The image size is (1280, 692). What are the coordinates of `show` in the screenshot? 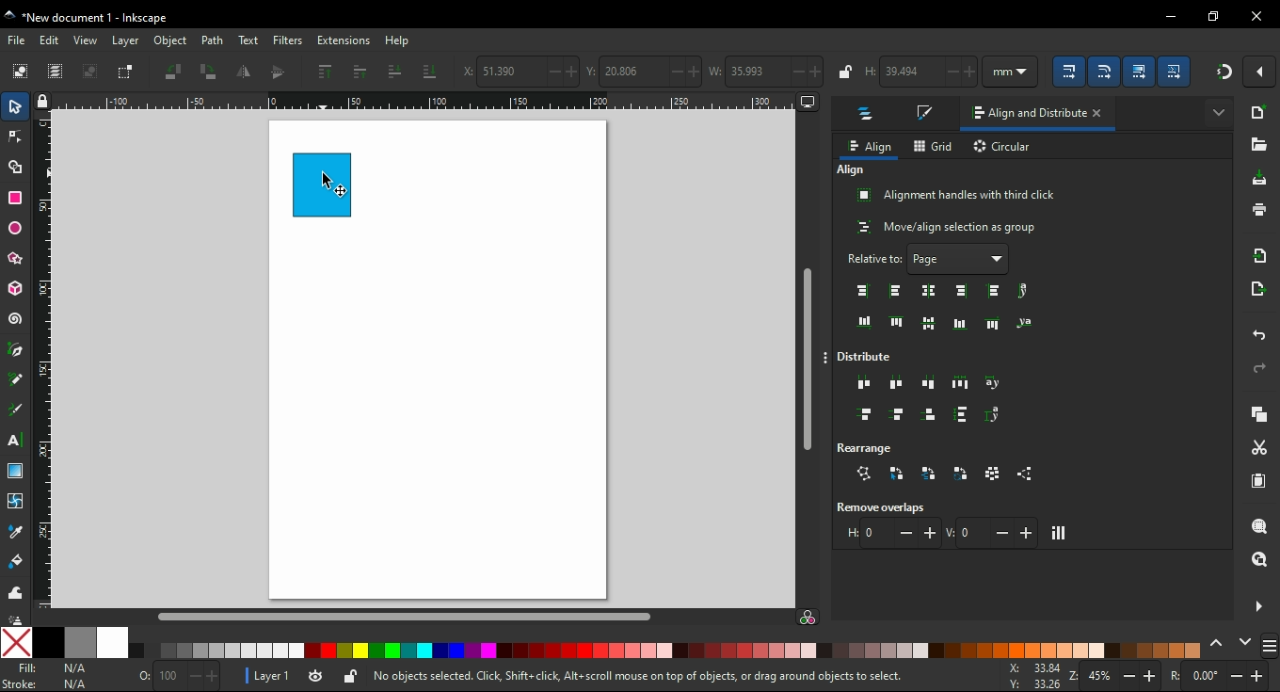 It's located at (1218, 110).